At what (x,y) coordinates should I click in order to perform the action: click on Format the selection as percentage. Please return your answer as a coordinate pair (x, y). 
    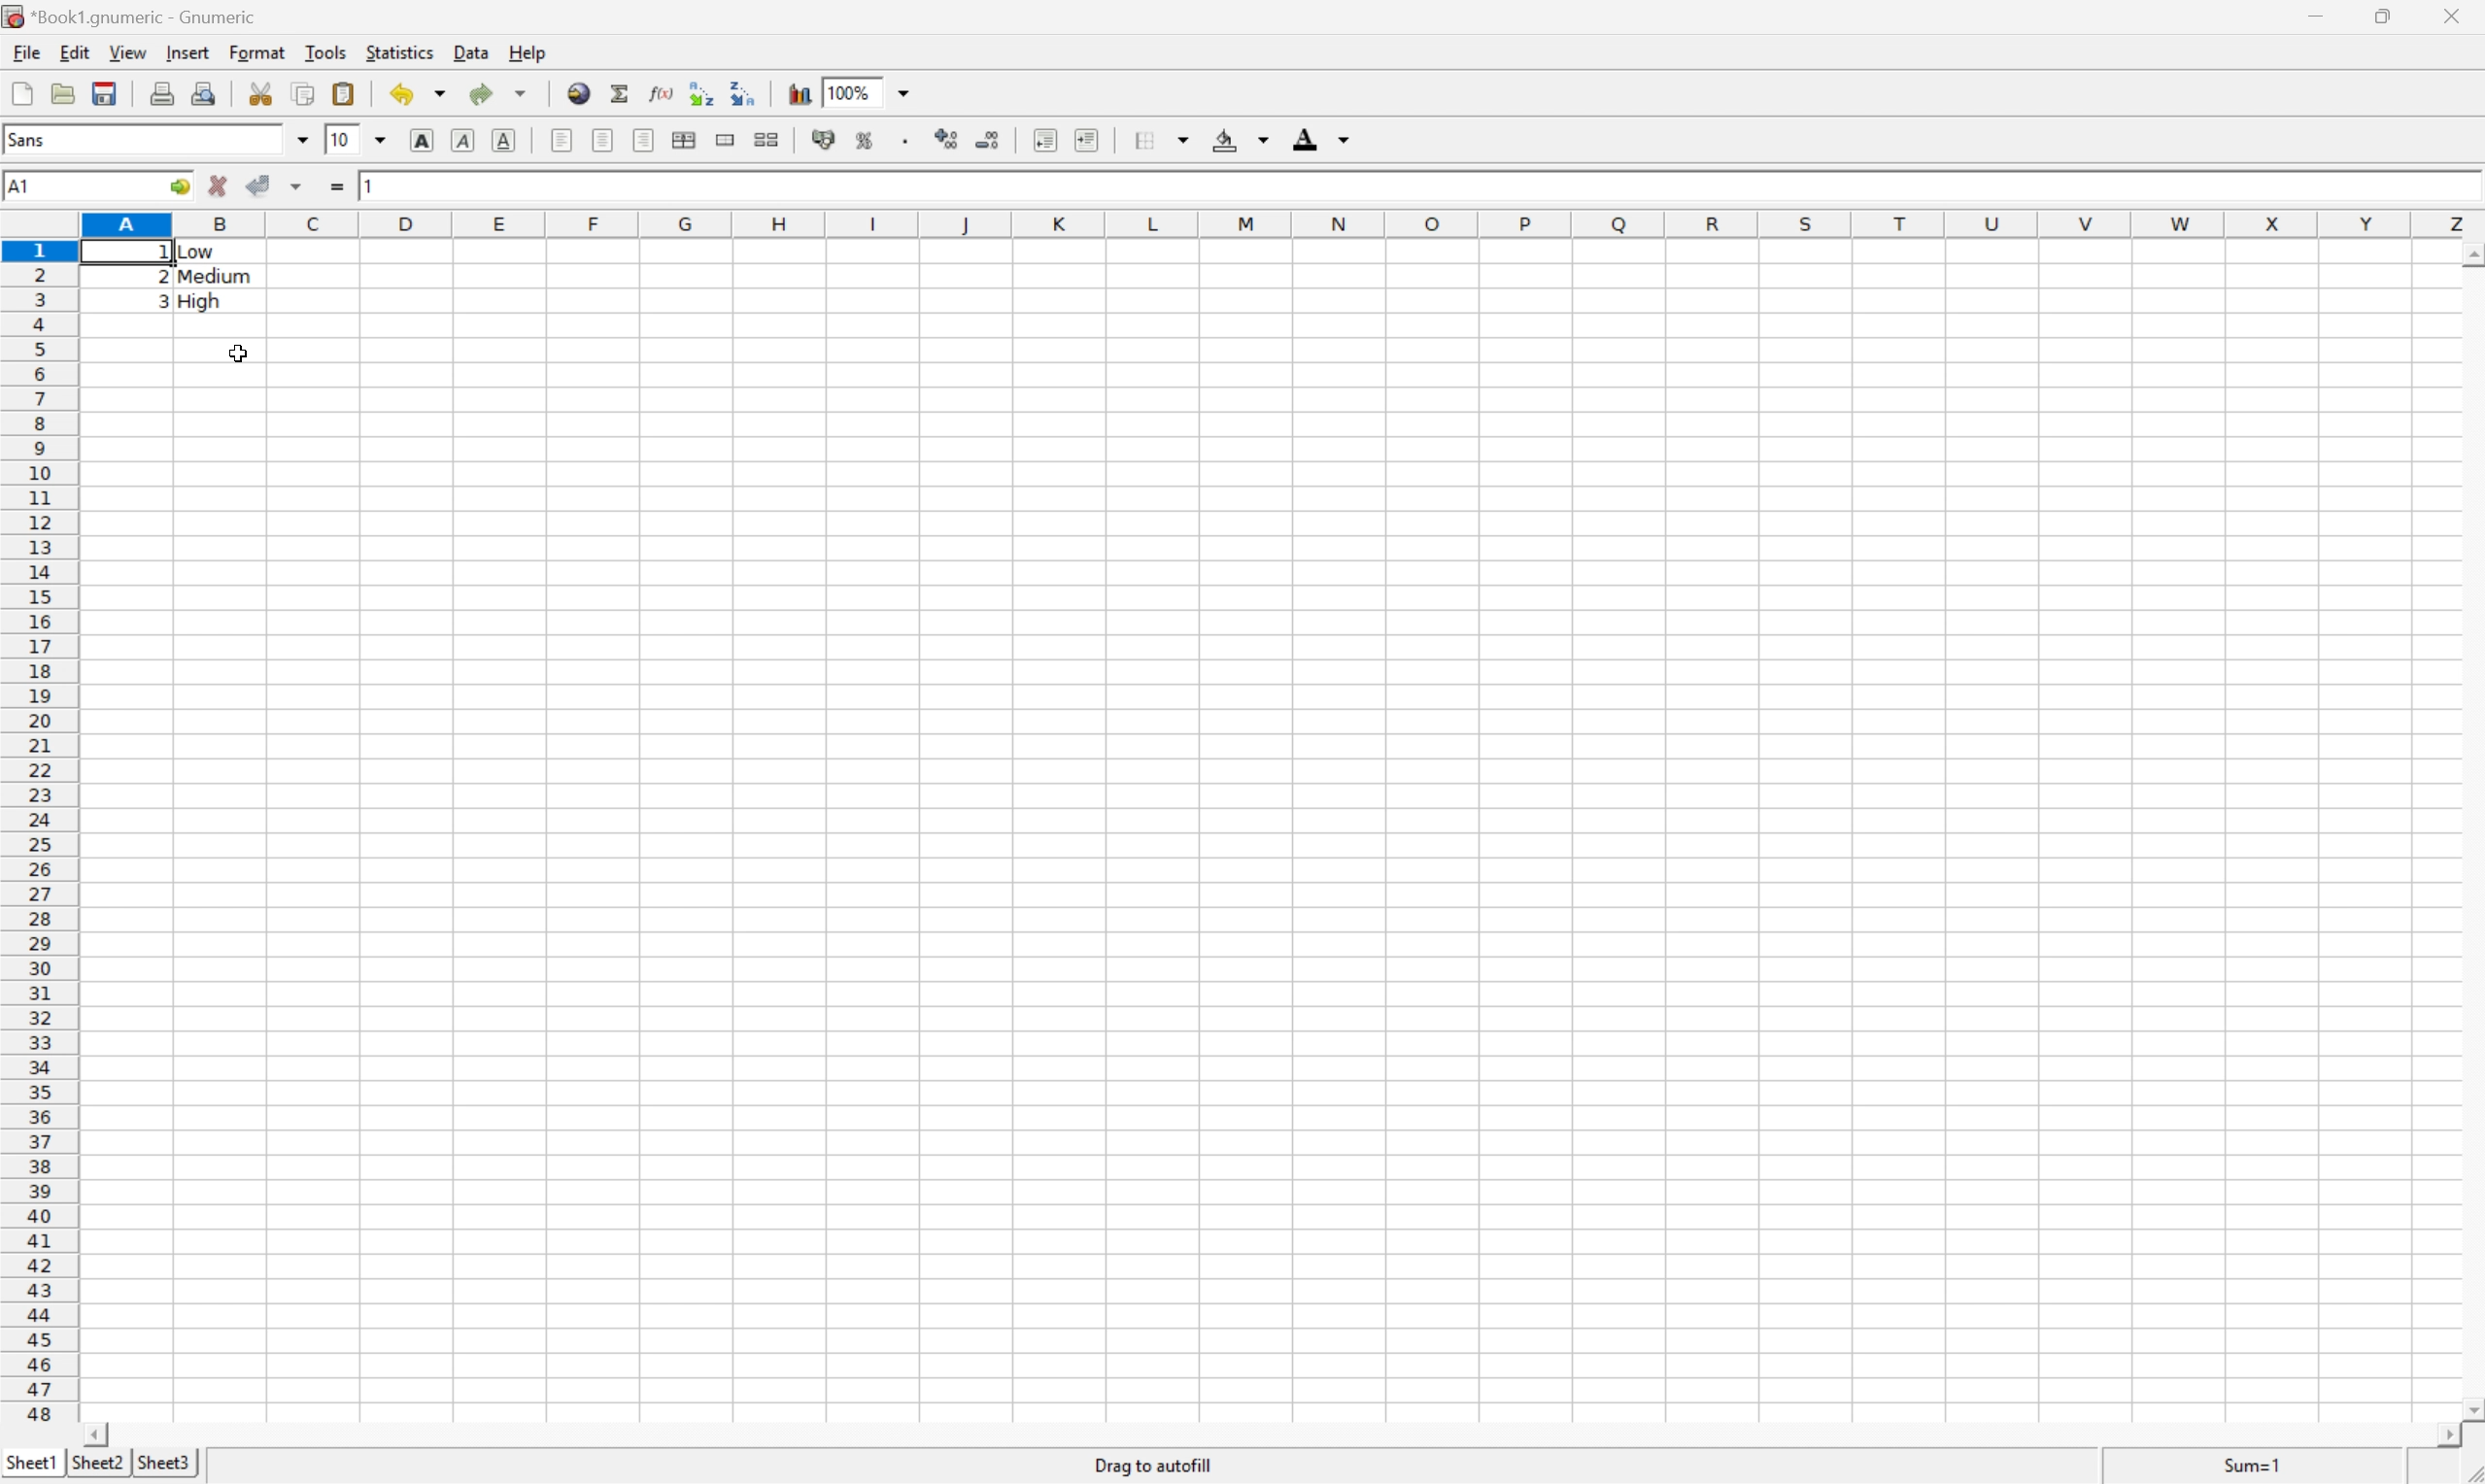
    Looking at the image, I should click on (862, 141).